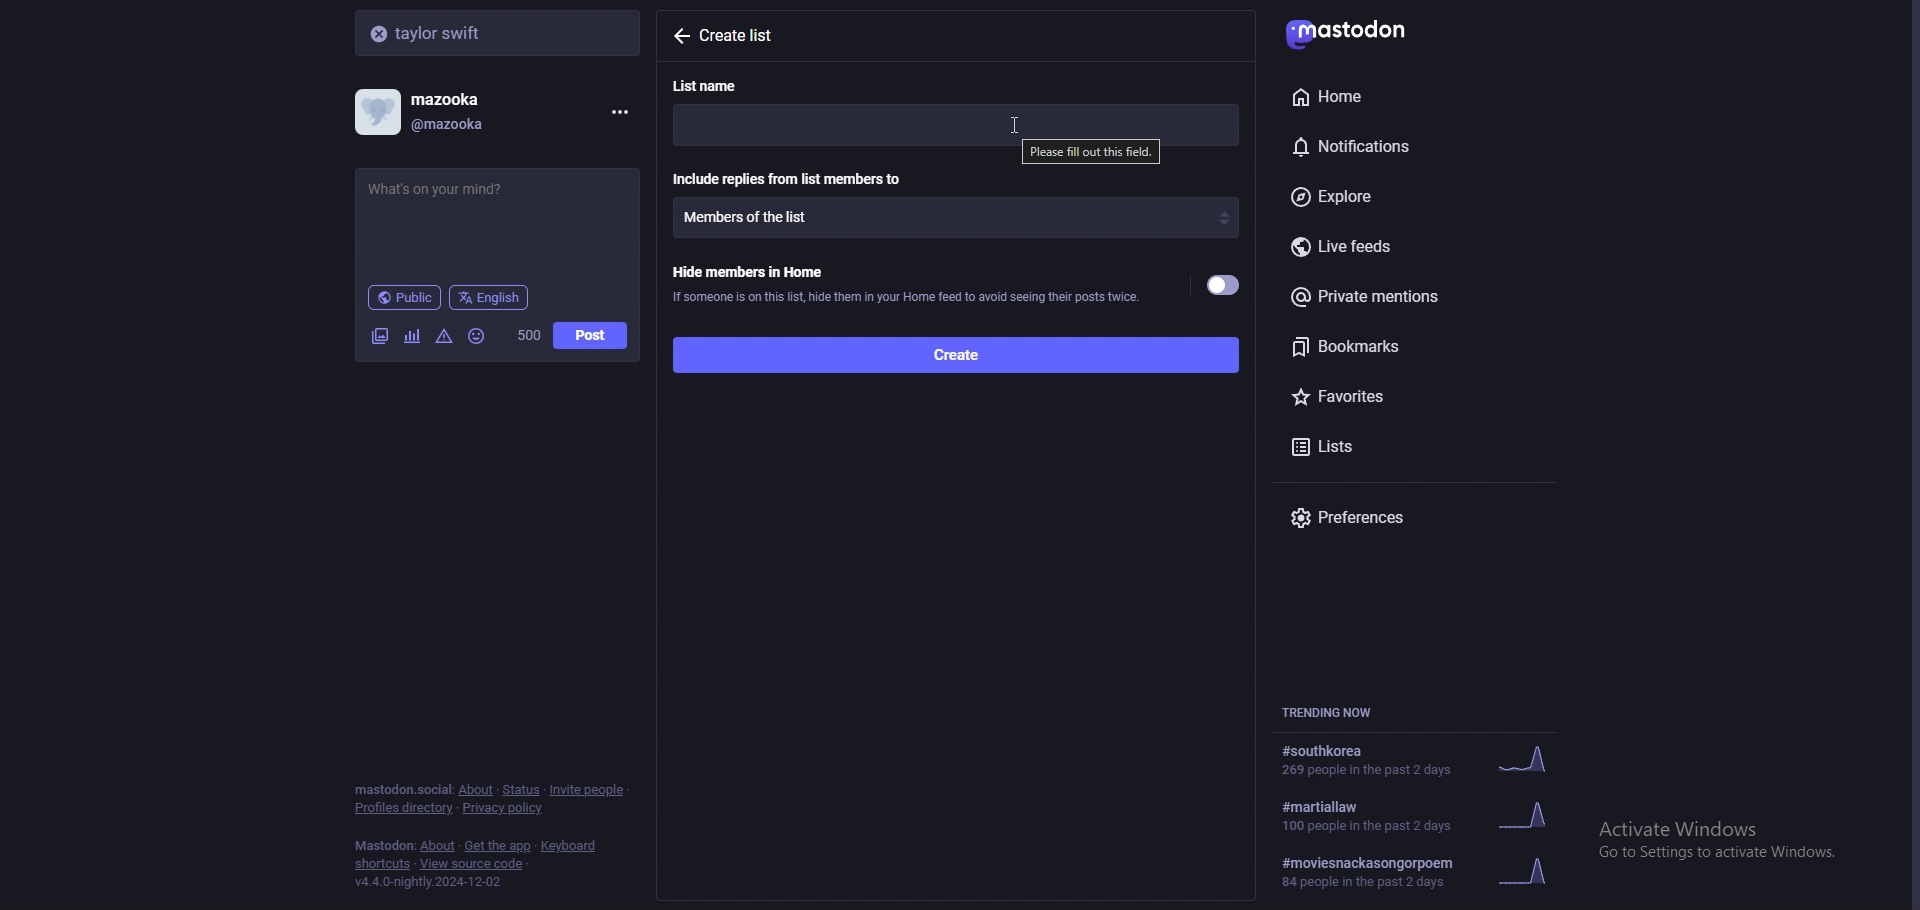  Describe the element at coordinates (475, 790) in the screenshot. I see `about` at that location.